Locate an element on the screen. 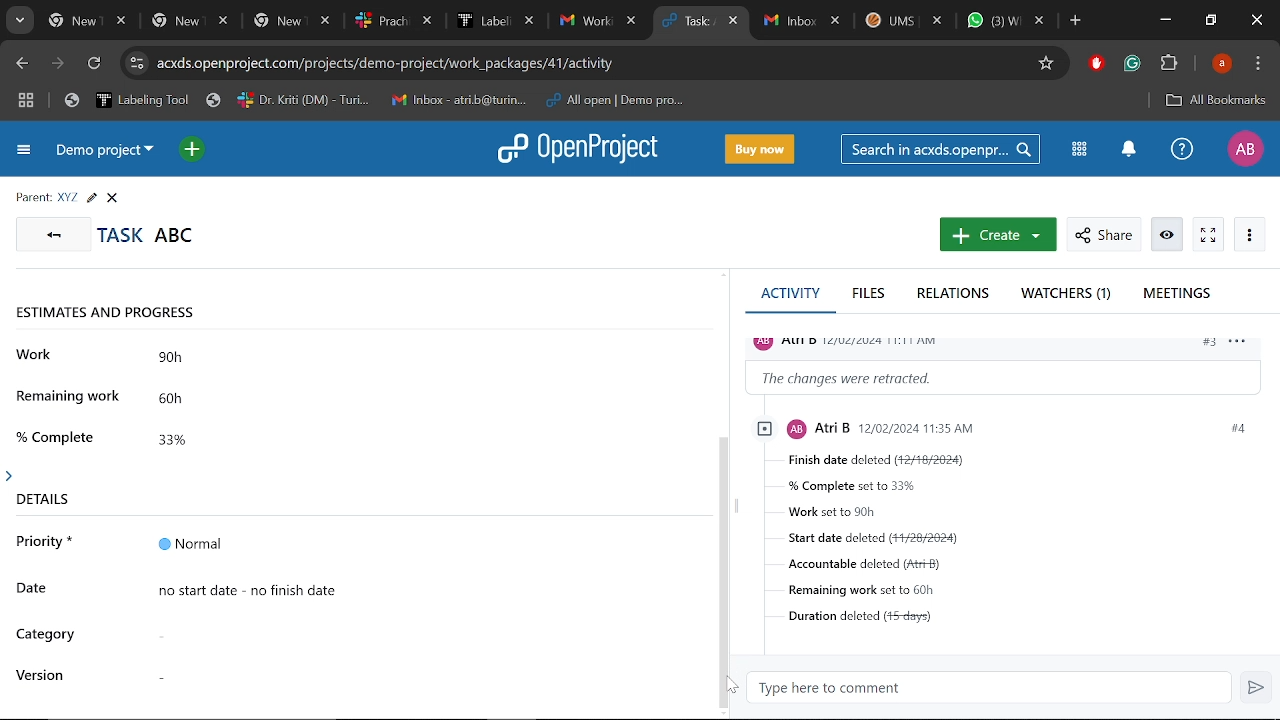 This screenshot has width=1280, height=720. Ctegory is located at coordinates (416, 634).